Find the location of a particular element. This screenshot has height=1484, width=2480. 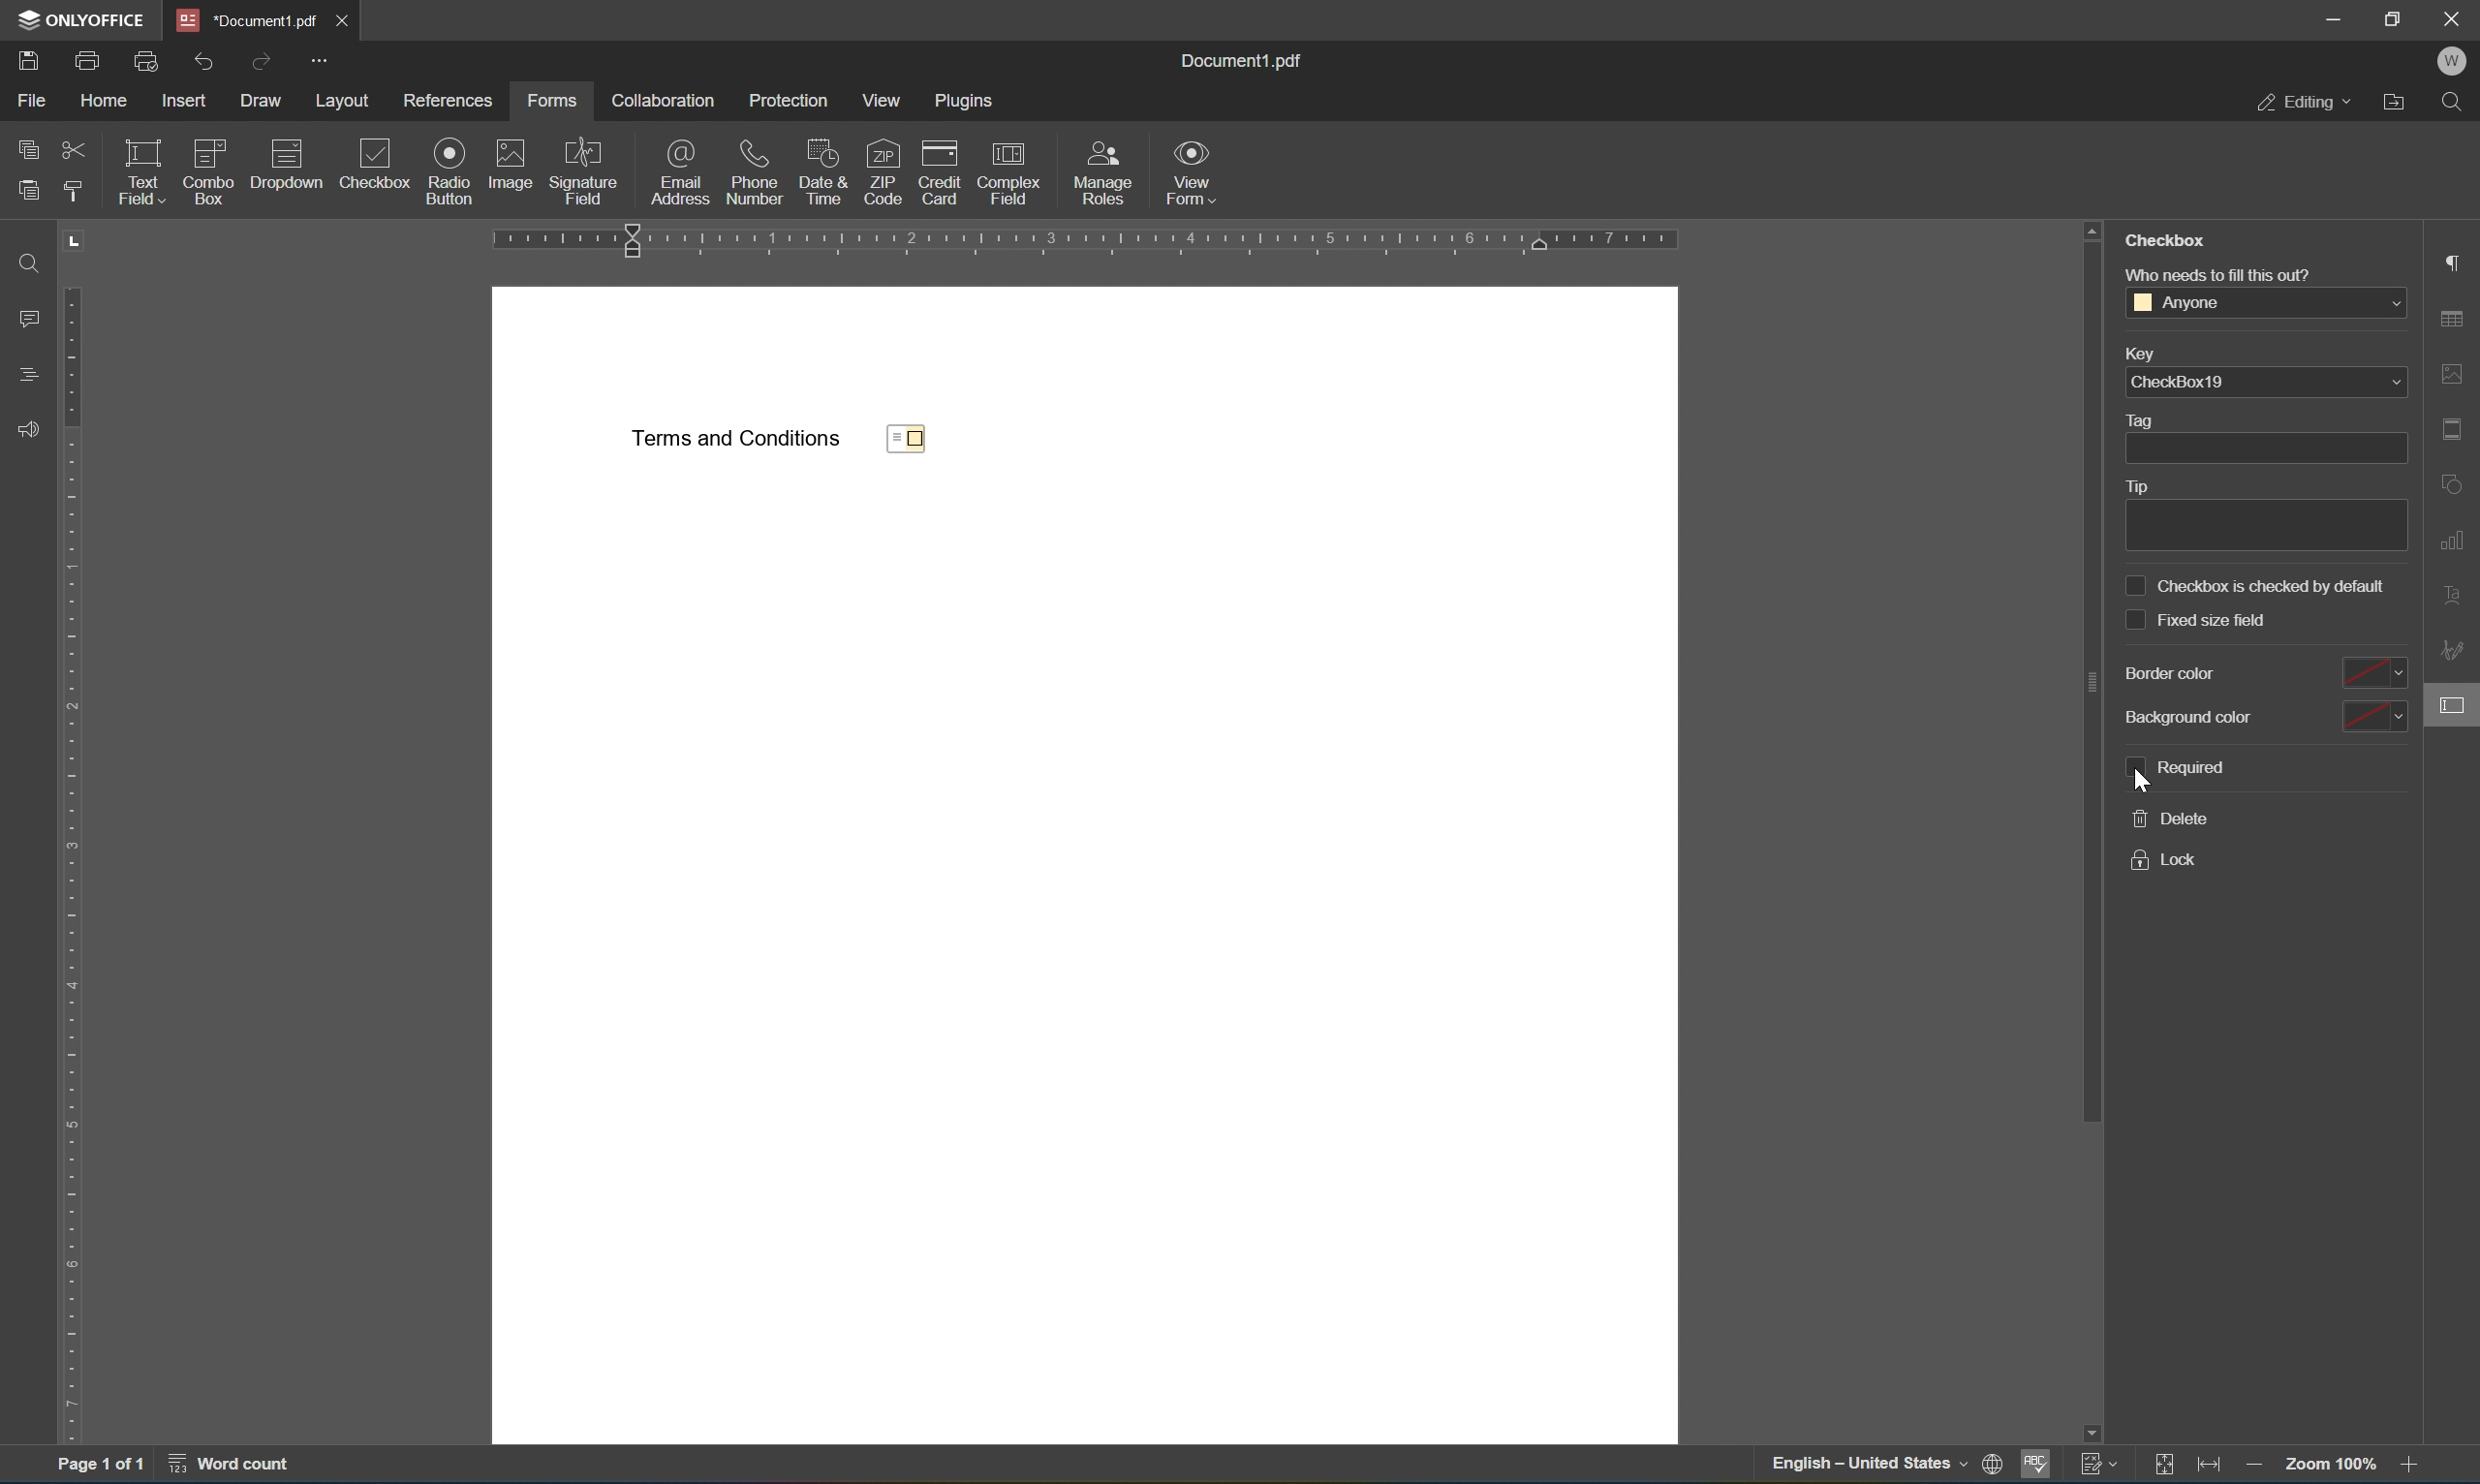

checkbox is located at coordinates (362, 164).